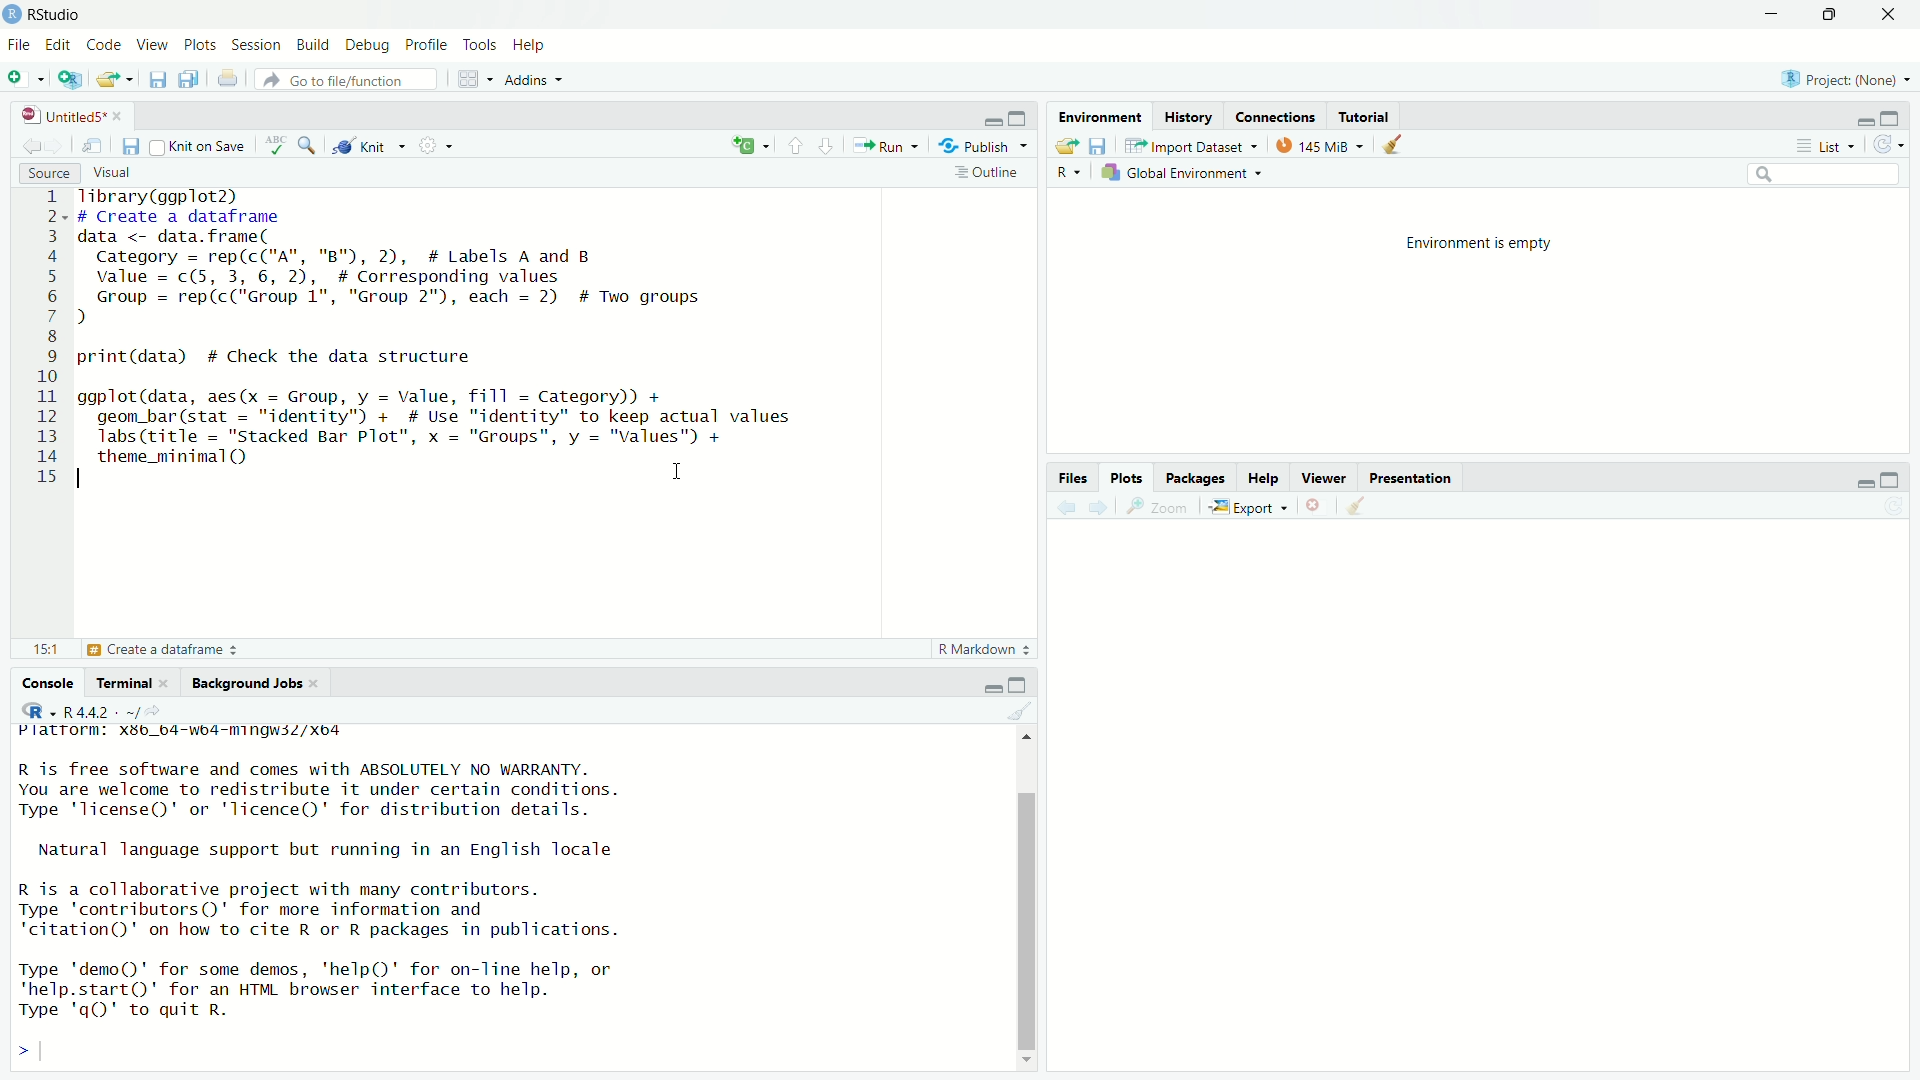 The image size is (1920, 1080). What do you see at coordinates (1020, 118) in the screenshot?
I see `Maximize` at bounding box center [1020, 118].